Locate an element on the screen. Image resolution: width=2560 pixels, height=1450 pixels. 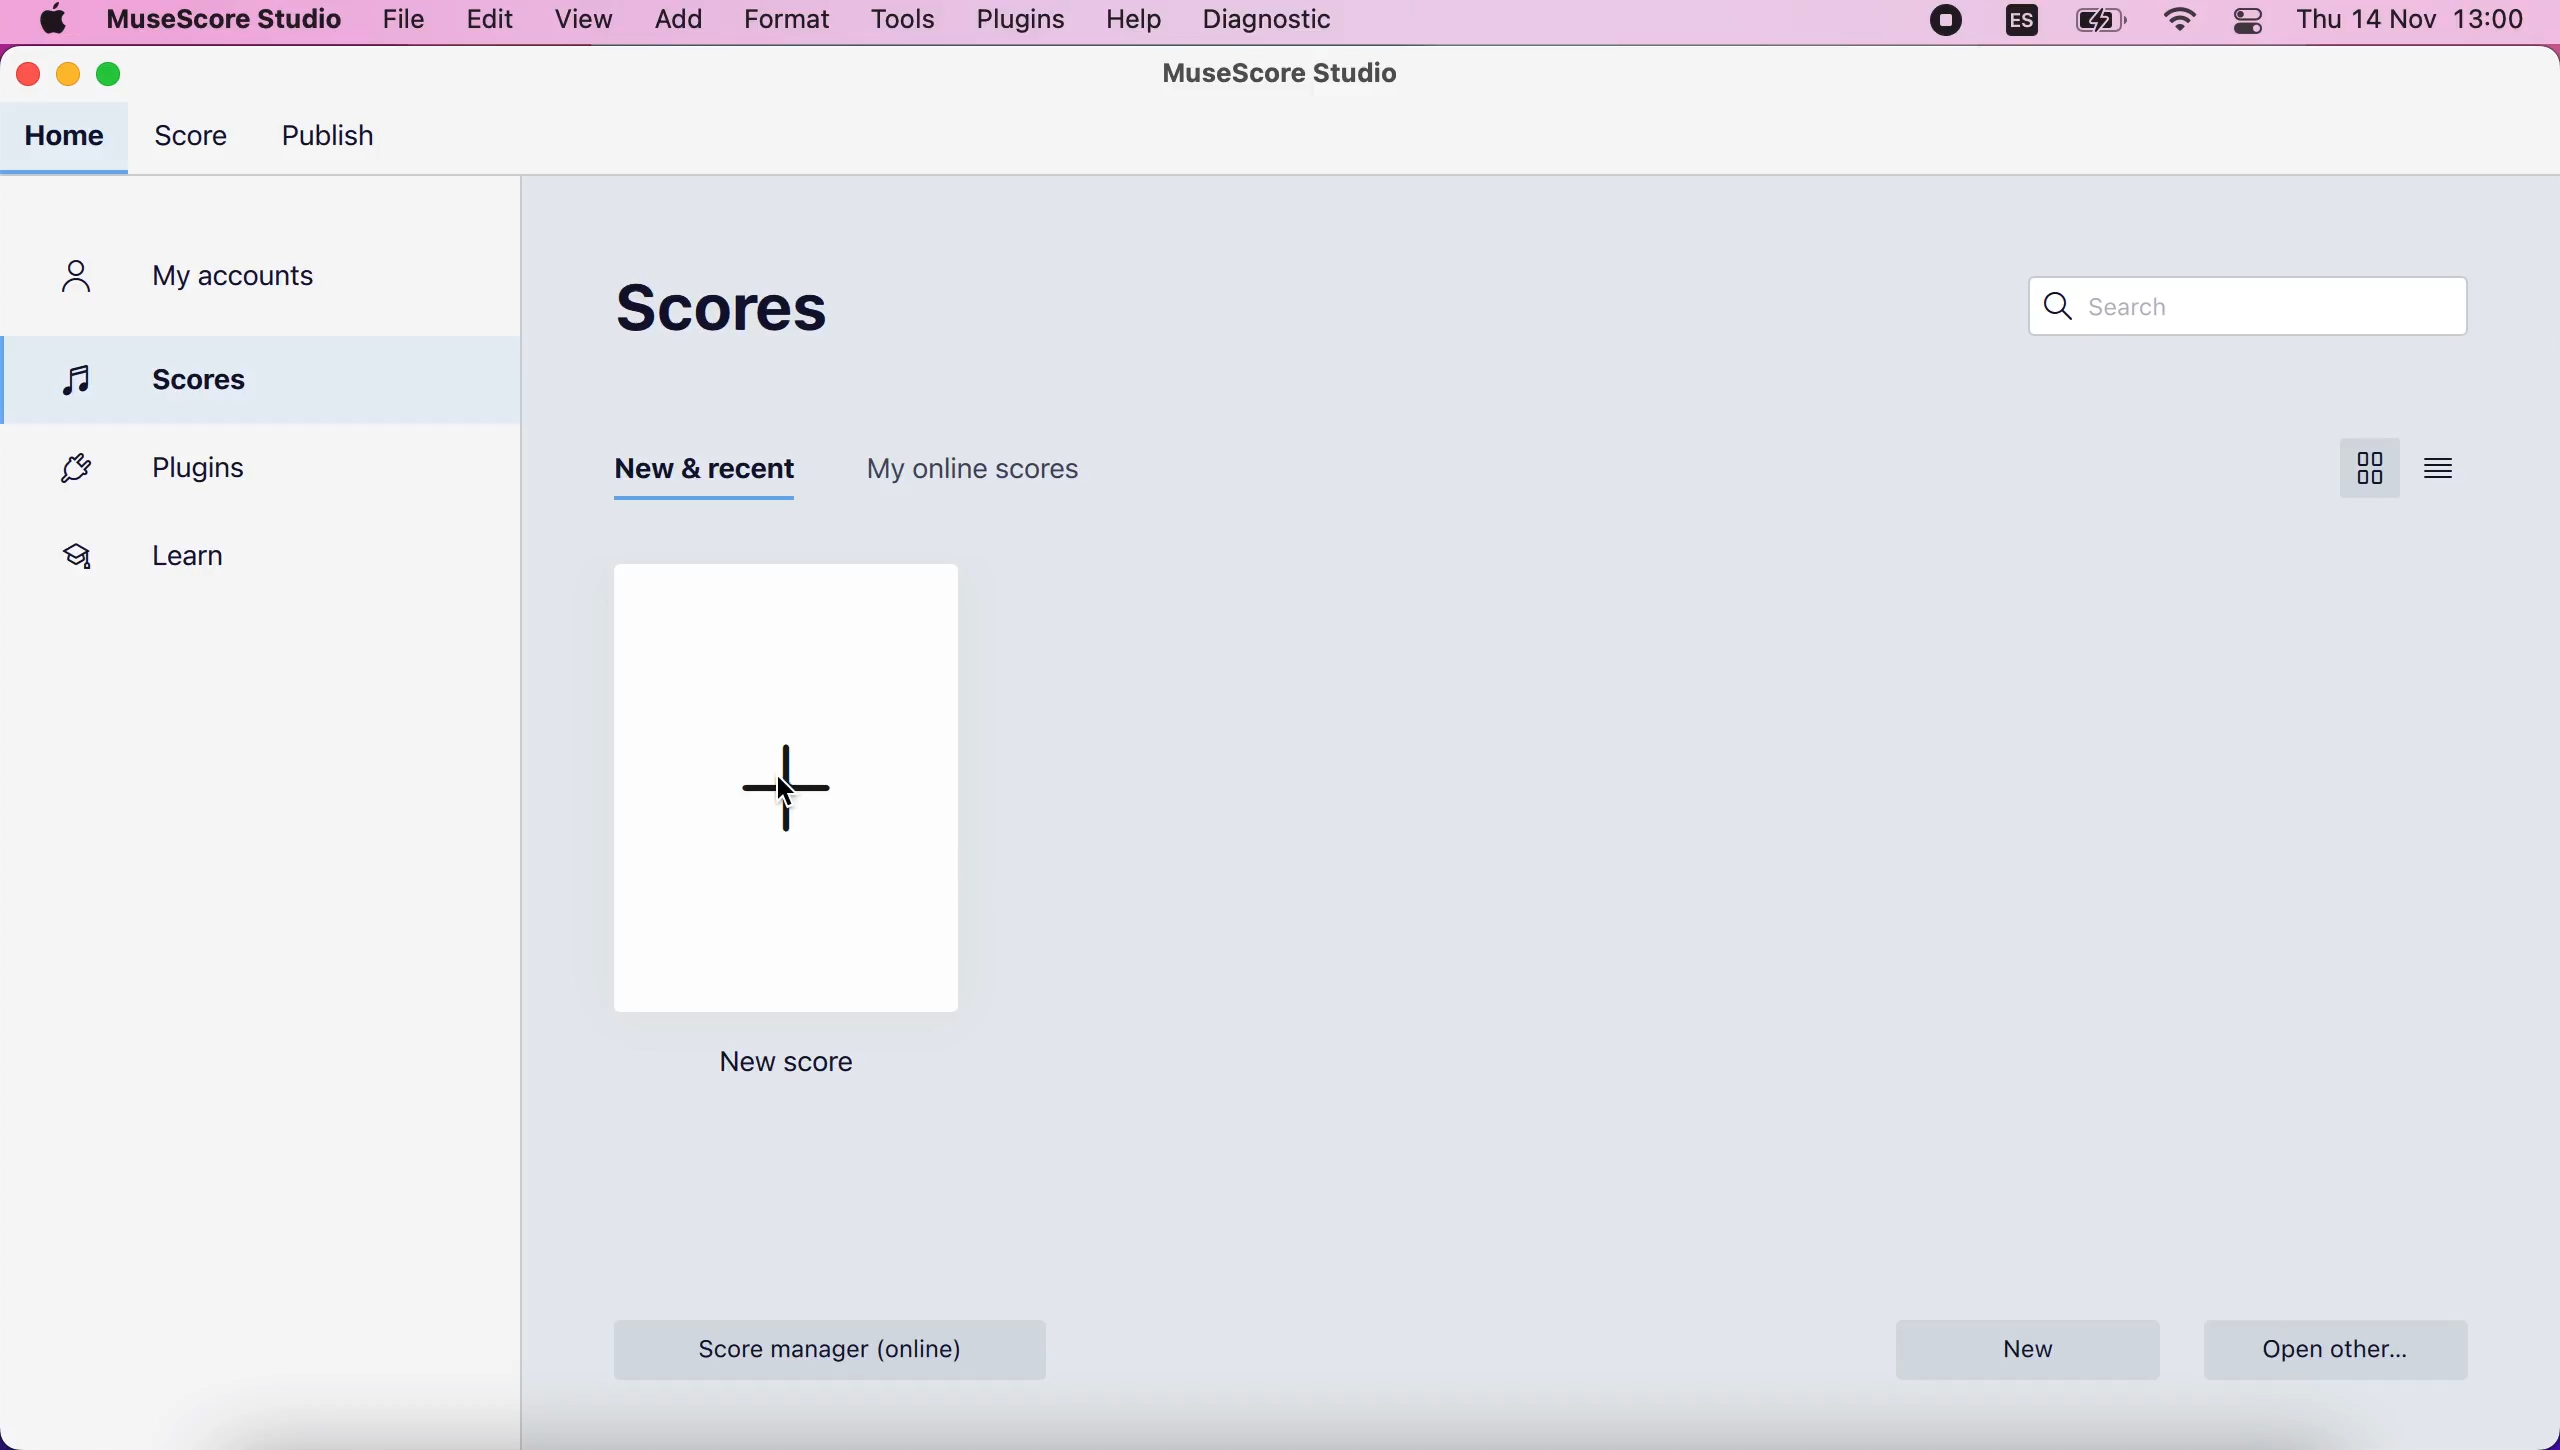
view is located at coordinates (582, 21).